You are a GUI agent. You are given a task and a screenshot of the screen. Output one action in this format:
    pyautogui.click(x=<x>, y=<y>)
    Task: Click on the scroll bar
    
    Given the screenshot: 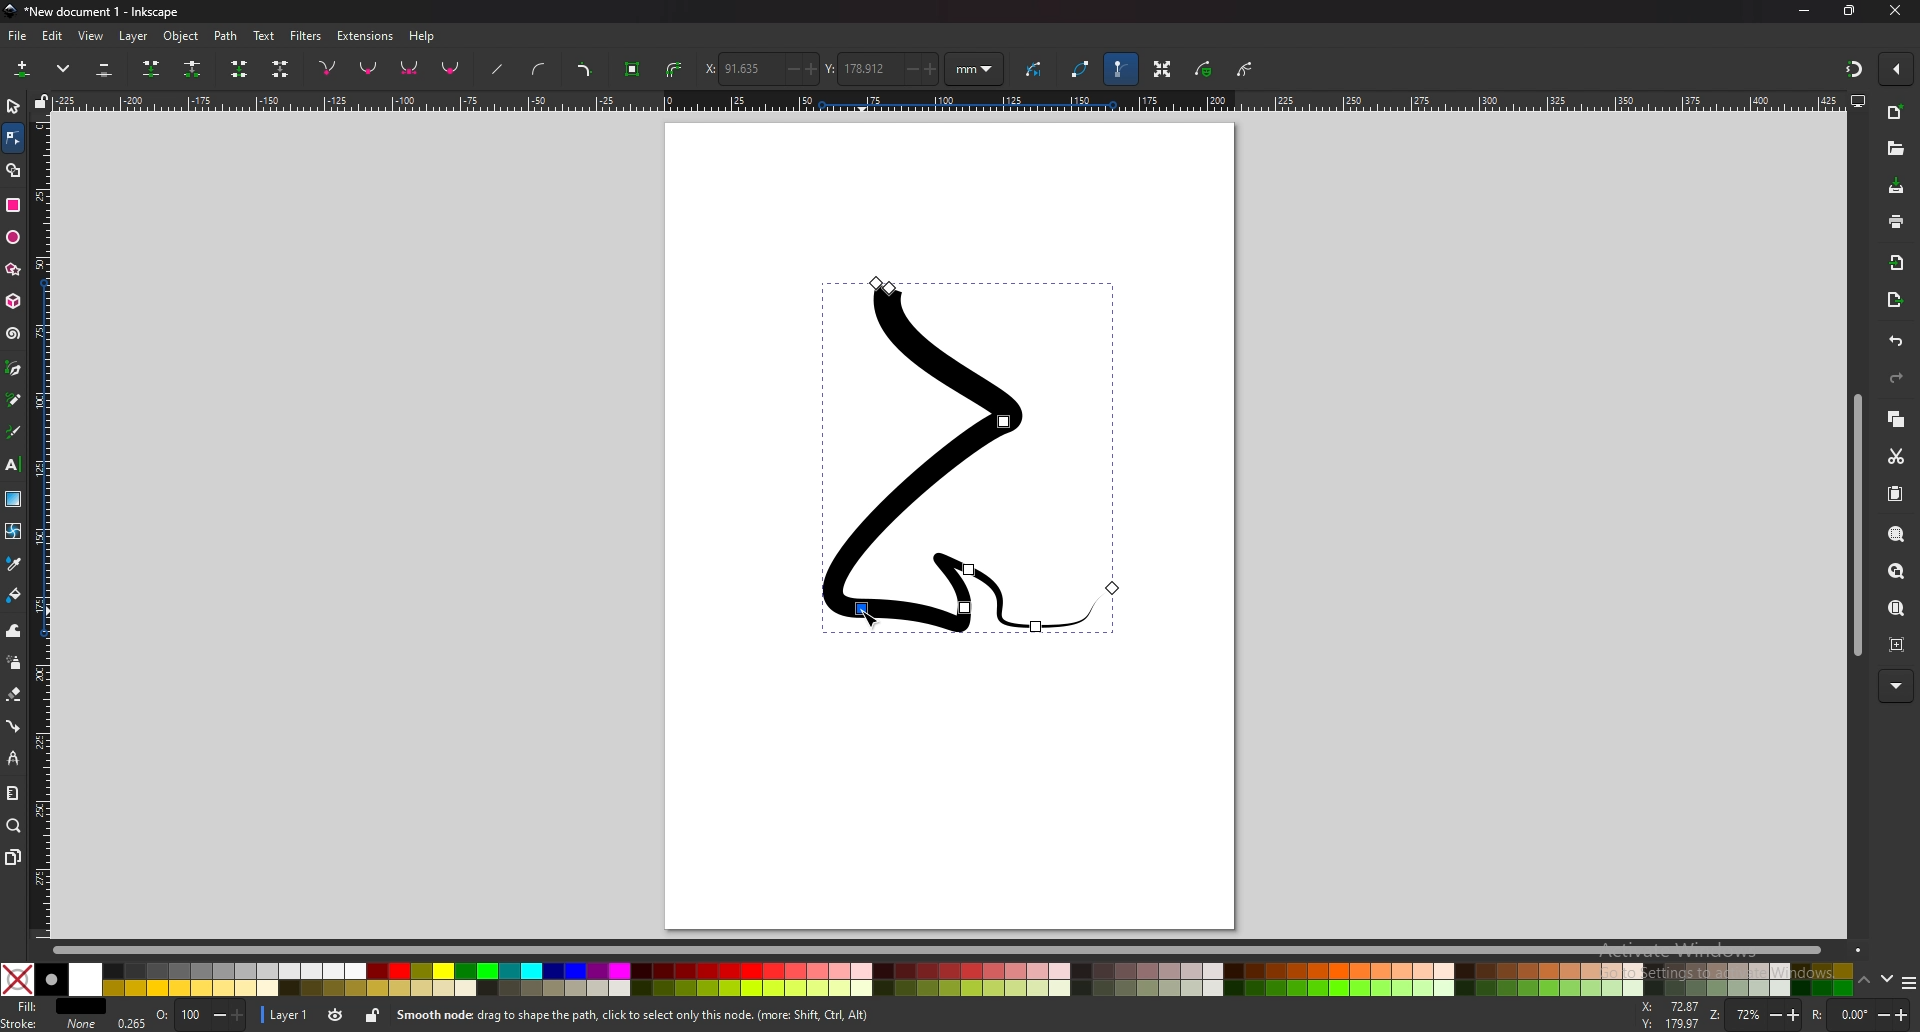 What is the action you would take?
    pyautogui.click(x=1854, y=527)
    